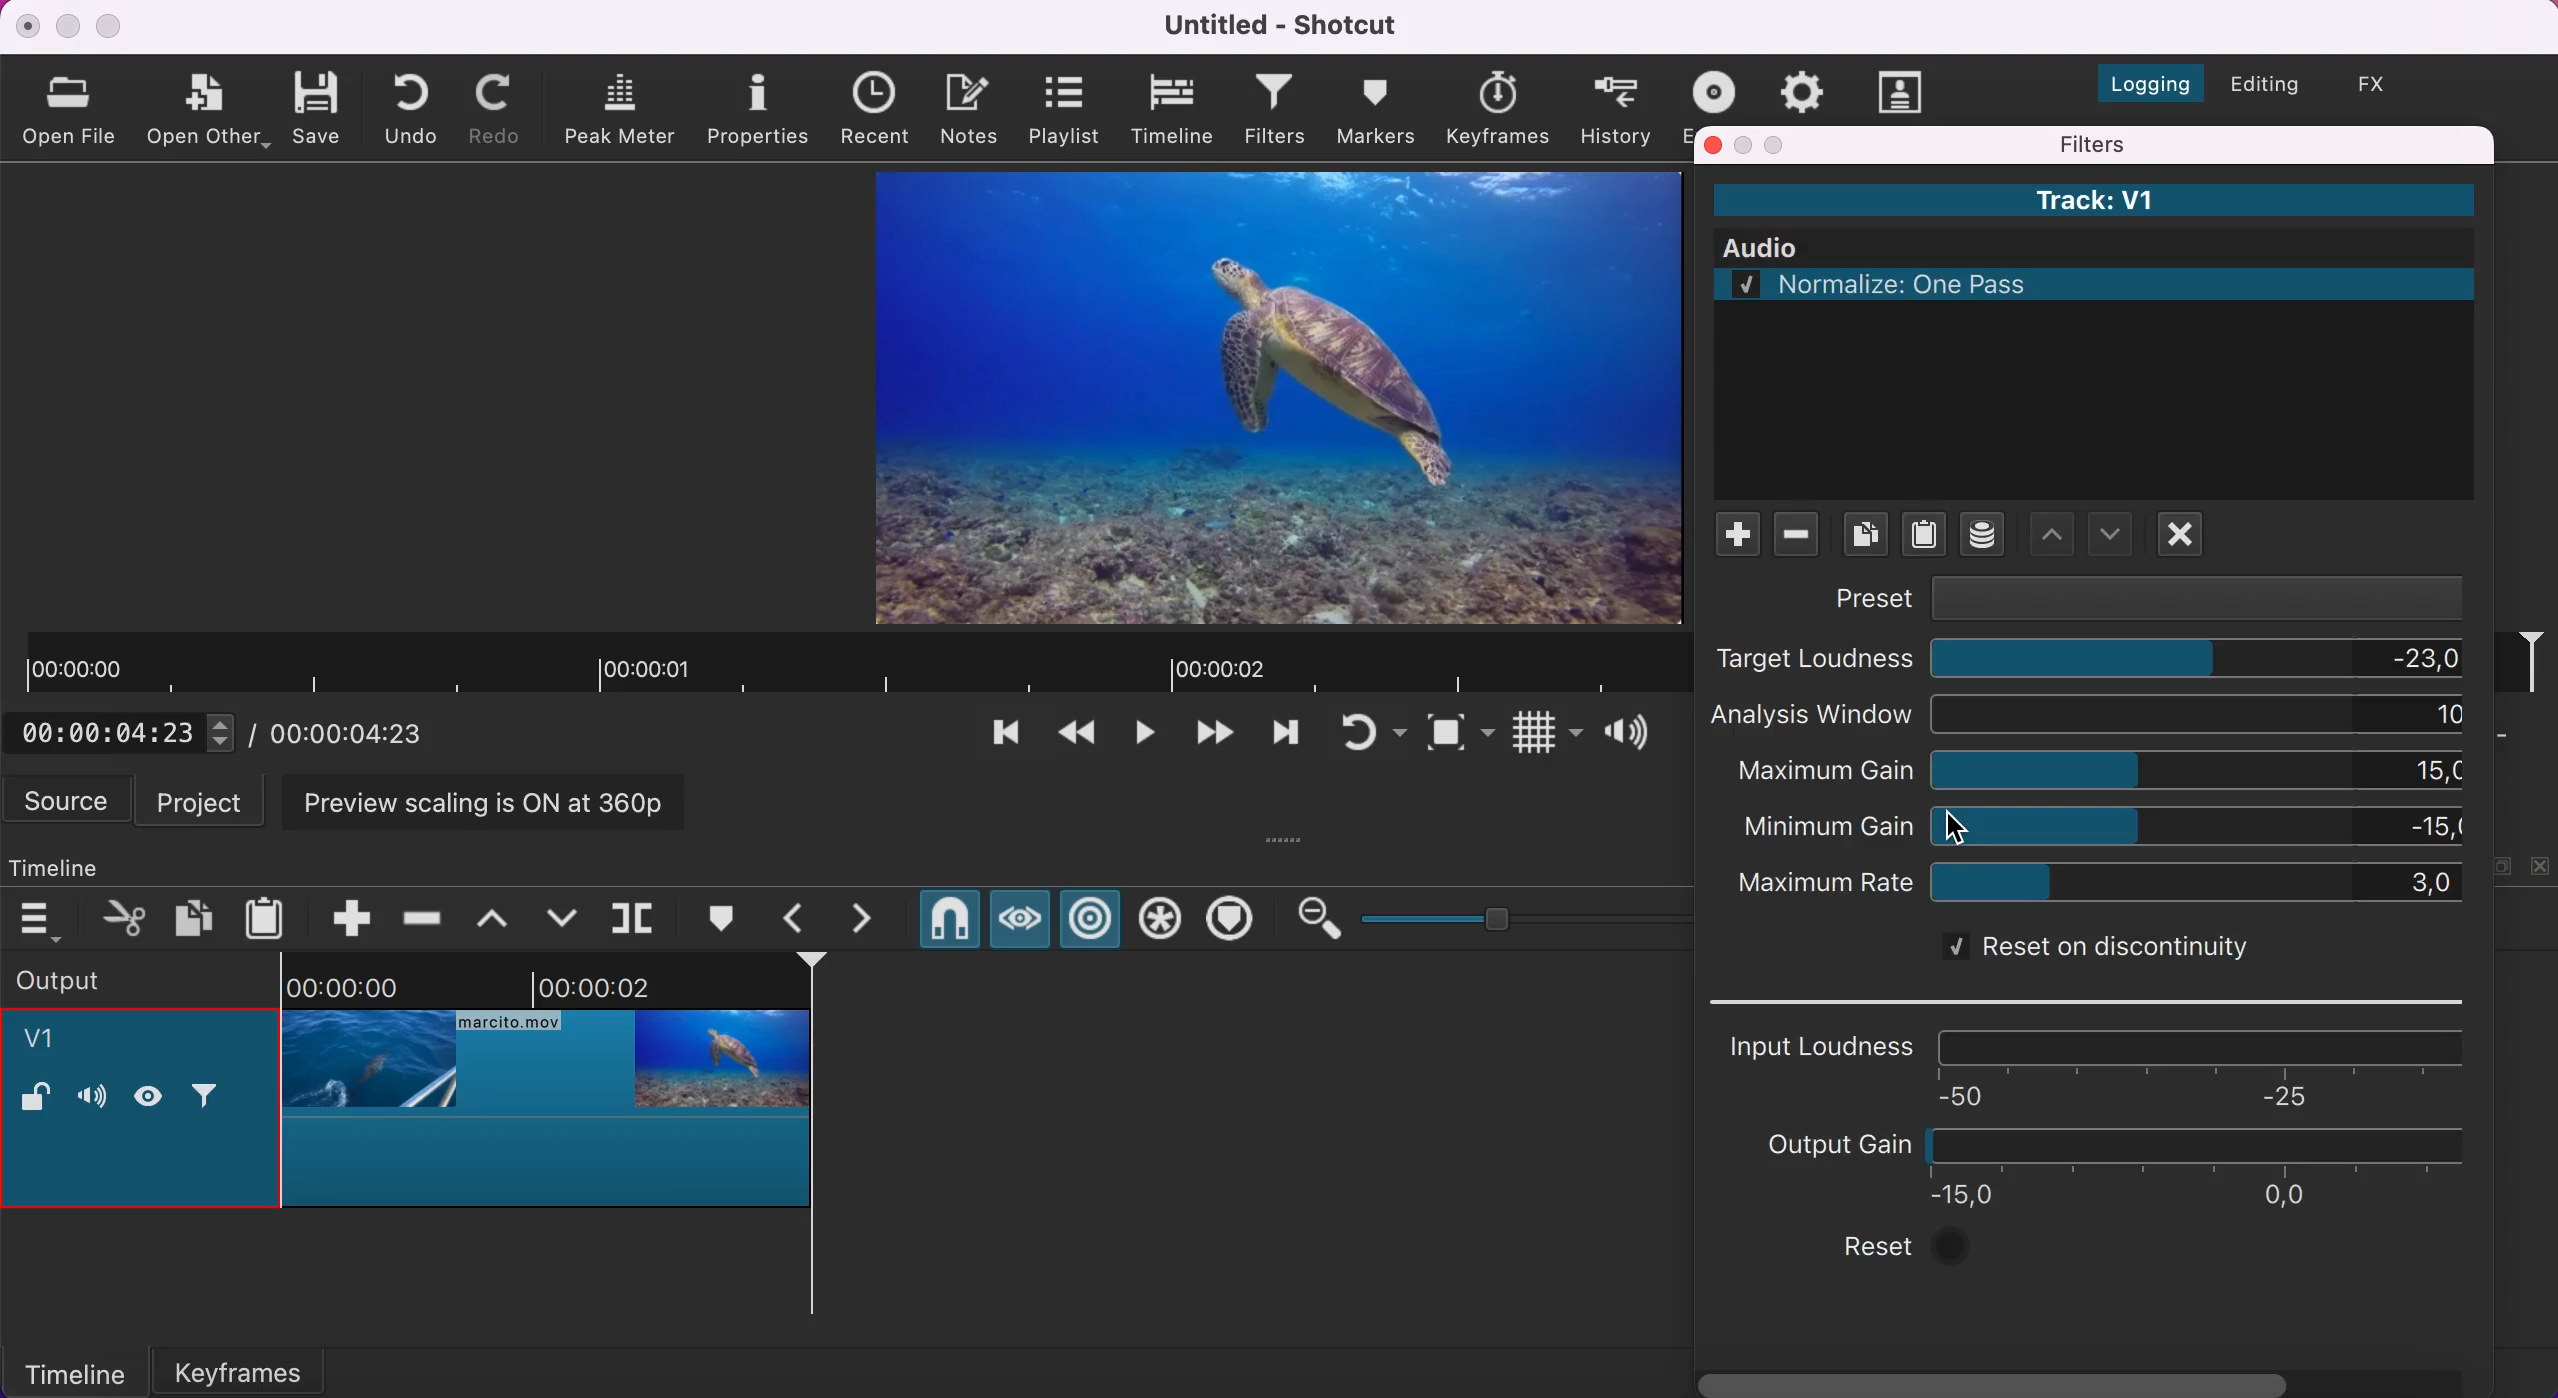  What do you see at coordinates (51, 1042) in the screenshot?
I see `v1` at bounding box center [51, 1042].